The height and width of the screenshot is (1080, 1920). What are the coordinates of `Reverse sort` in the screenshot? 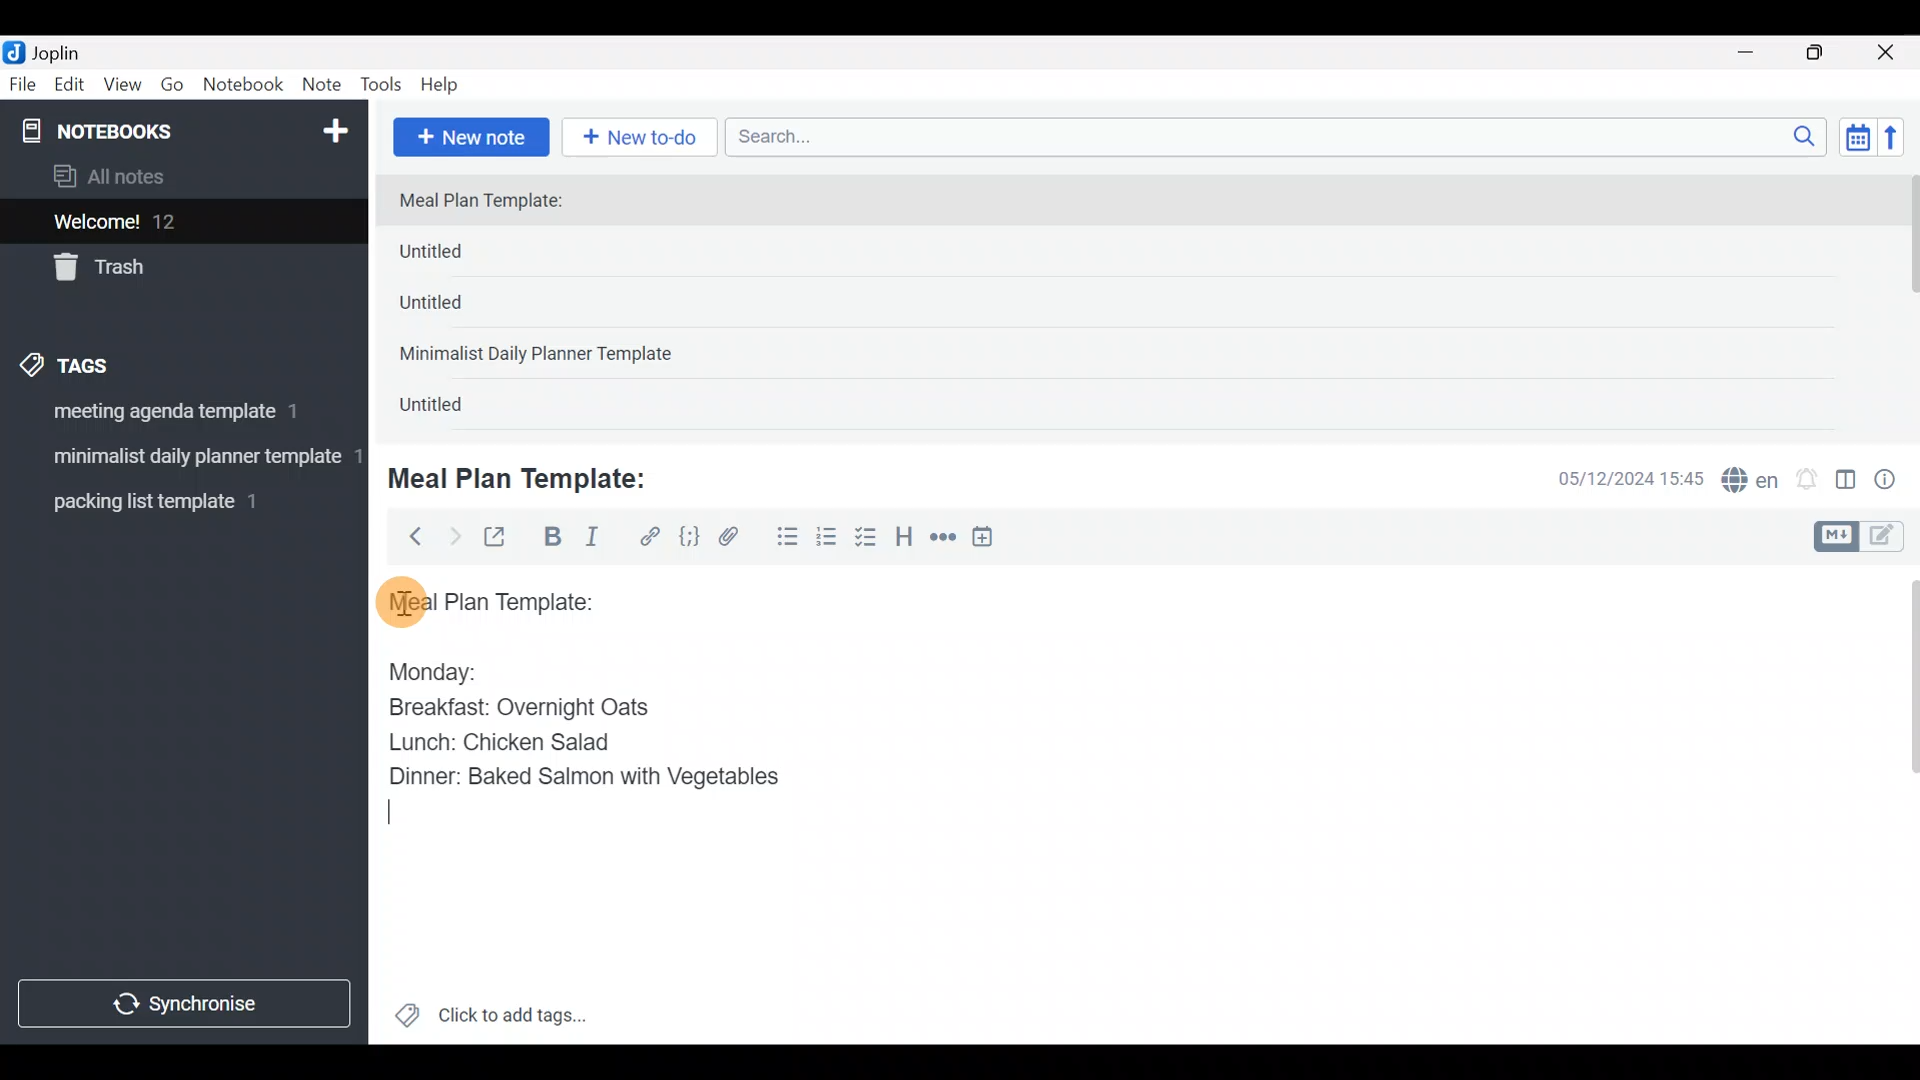 It's located at (1901, 143).